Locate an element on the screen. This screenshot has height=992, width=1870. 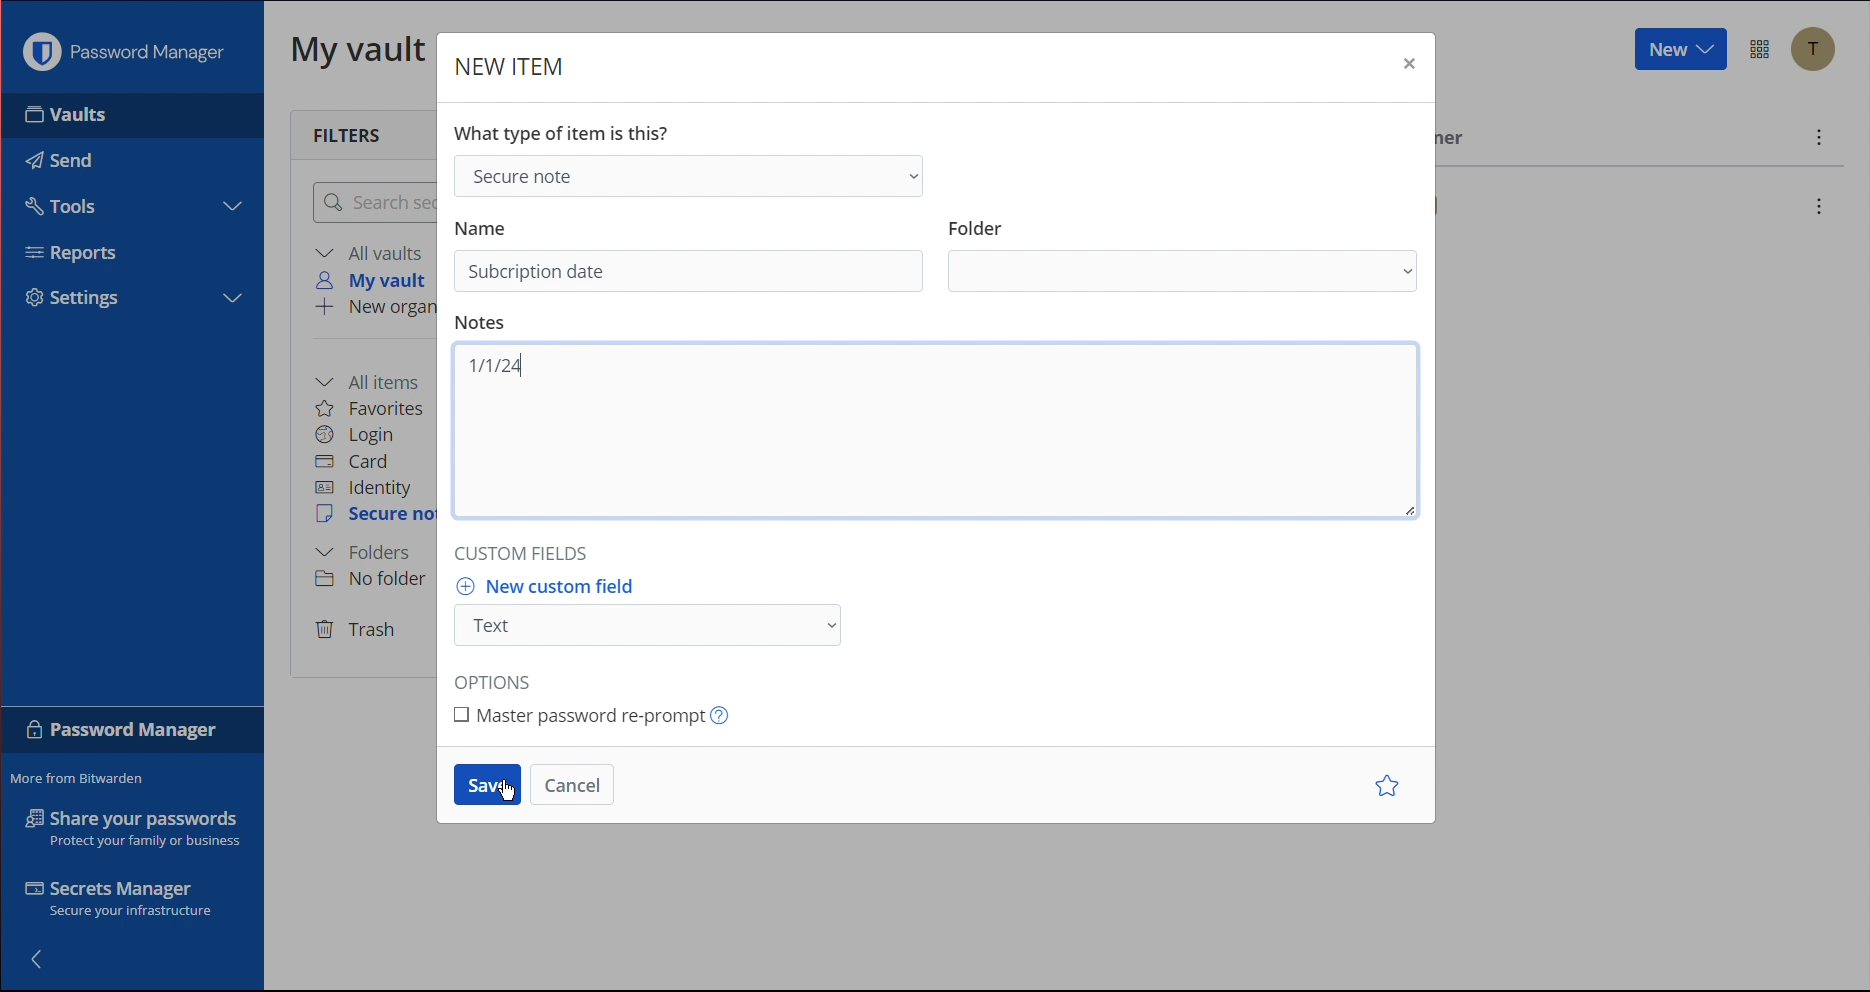
Star is located at coordinates (1391, 787).